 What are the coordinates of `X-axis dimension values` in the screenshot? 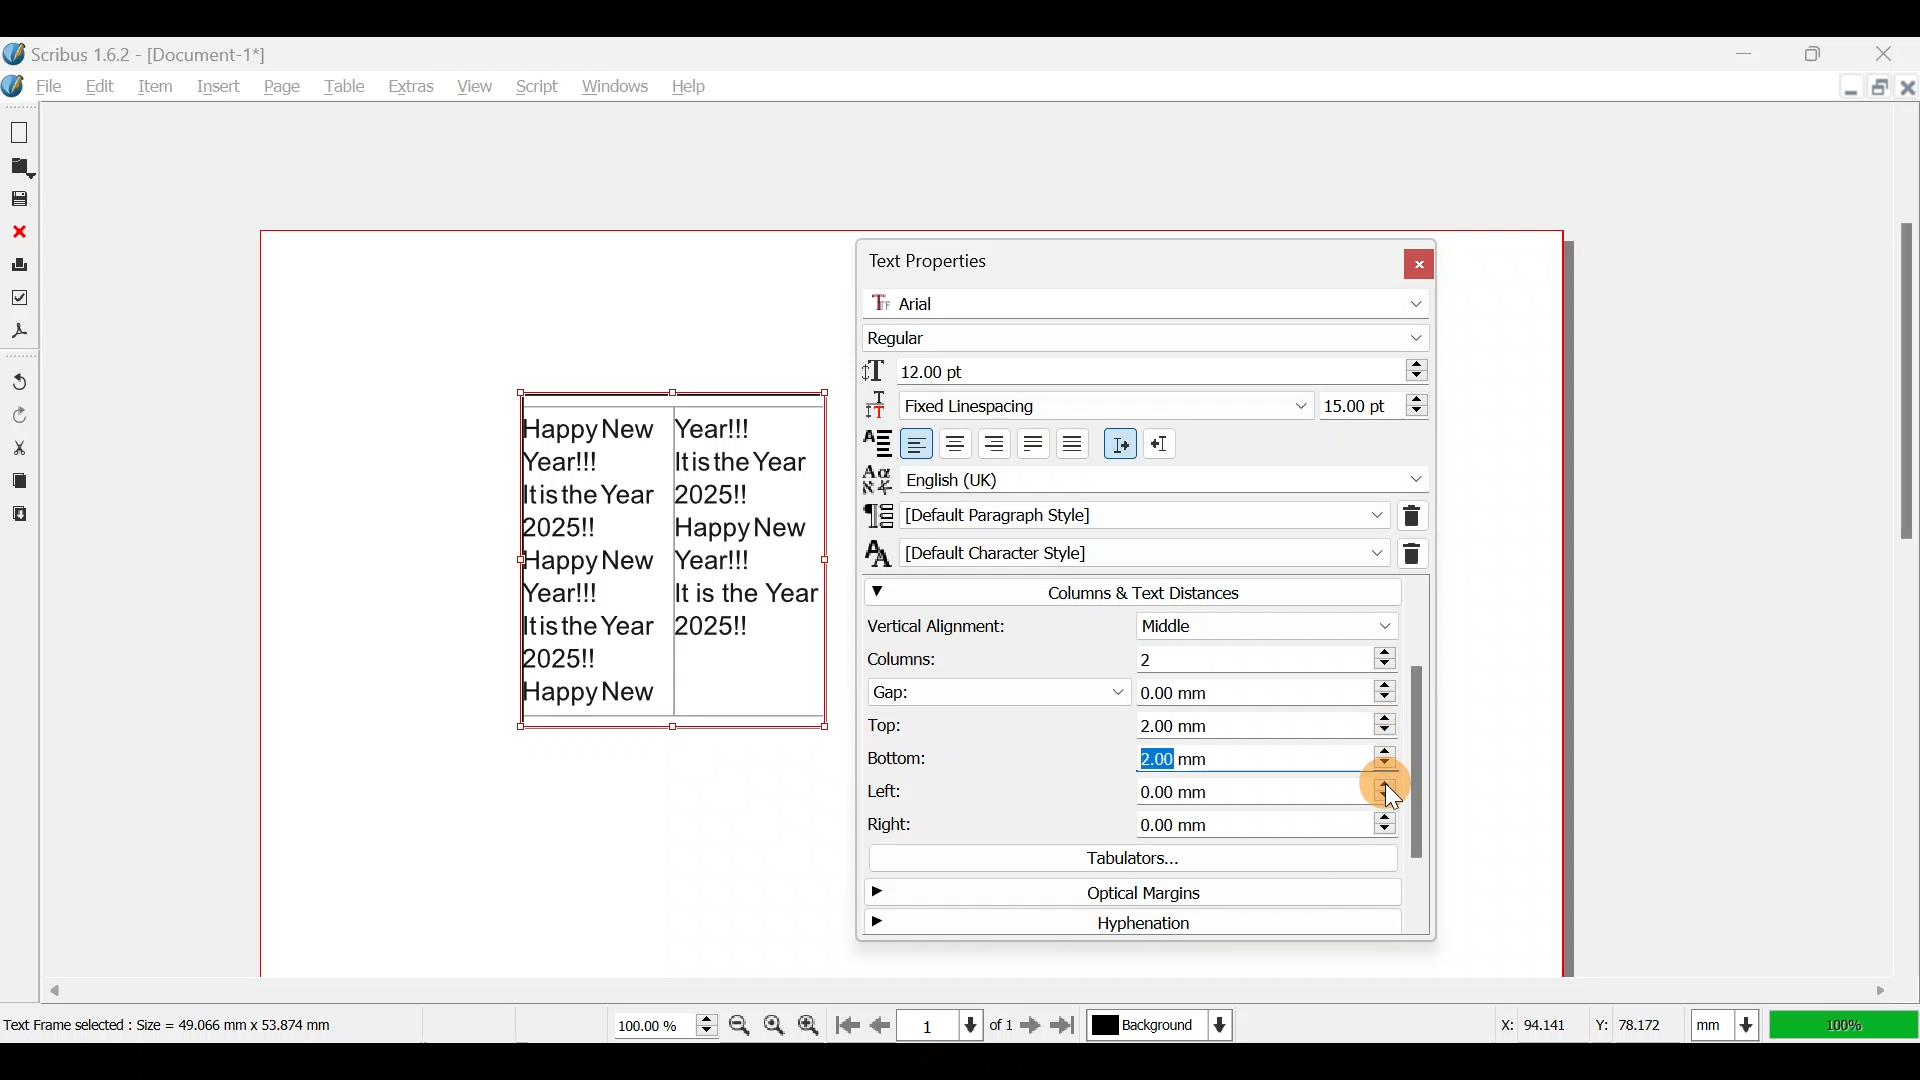 It's located at (1531, 1023).